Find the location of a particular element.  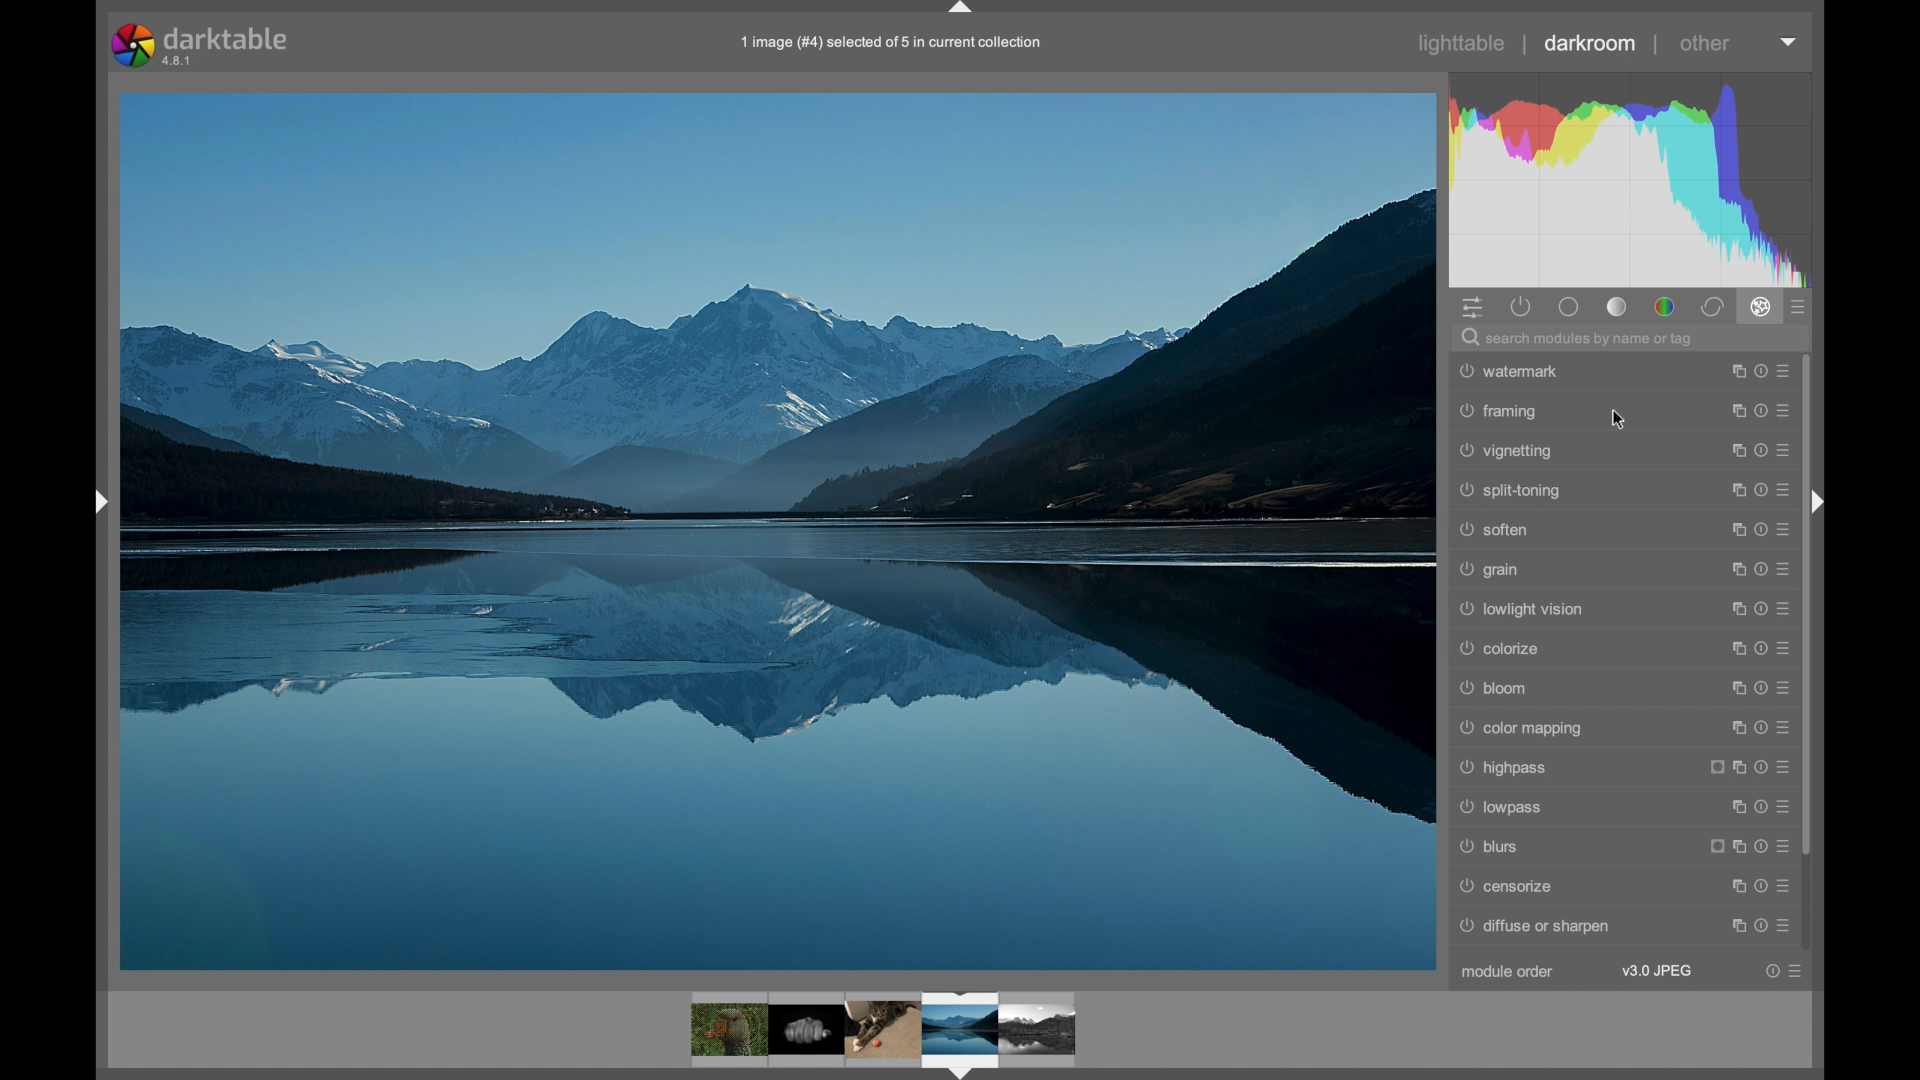

v3.0 jpeg is located at coordinates (1657, 971).